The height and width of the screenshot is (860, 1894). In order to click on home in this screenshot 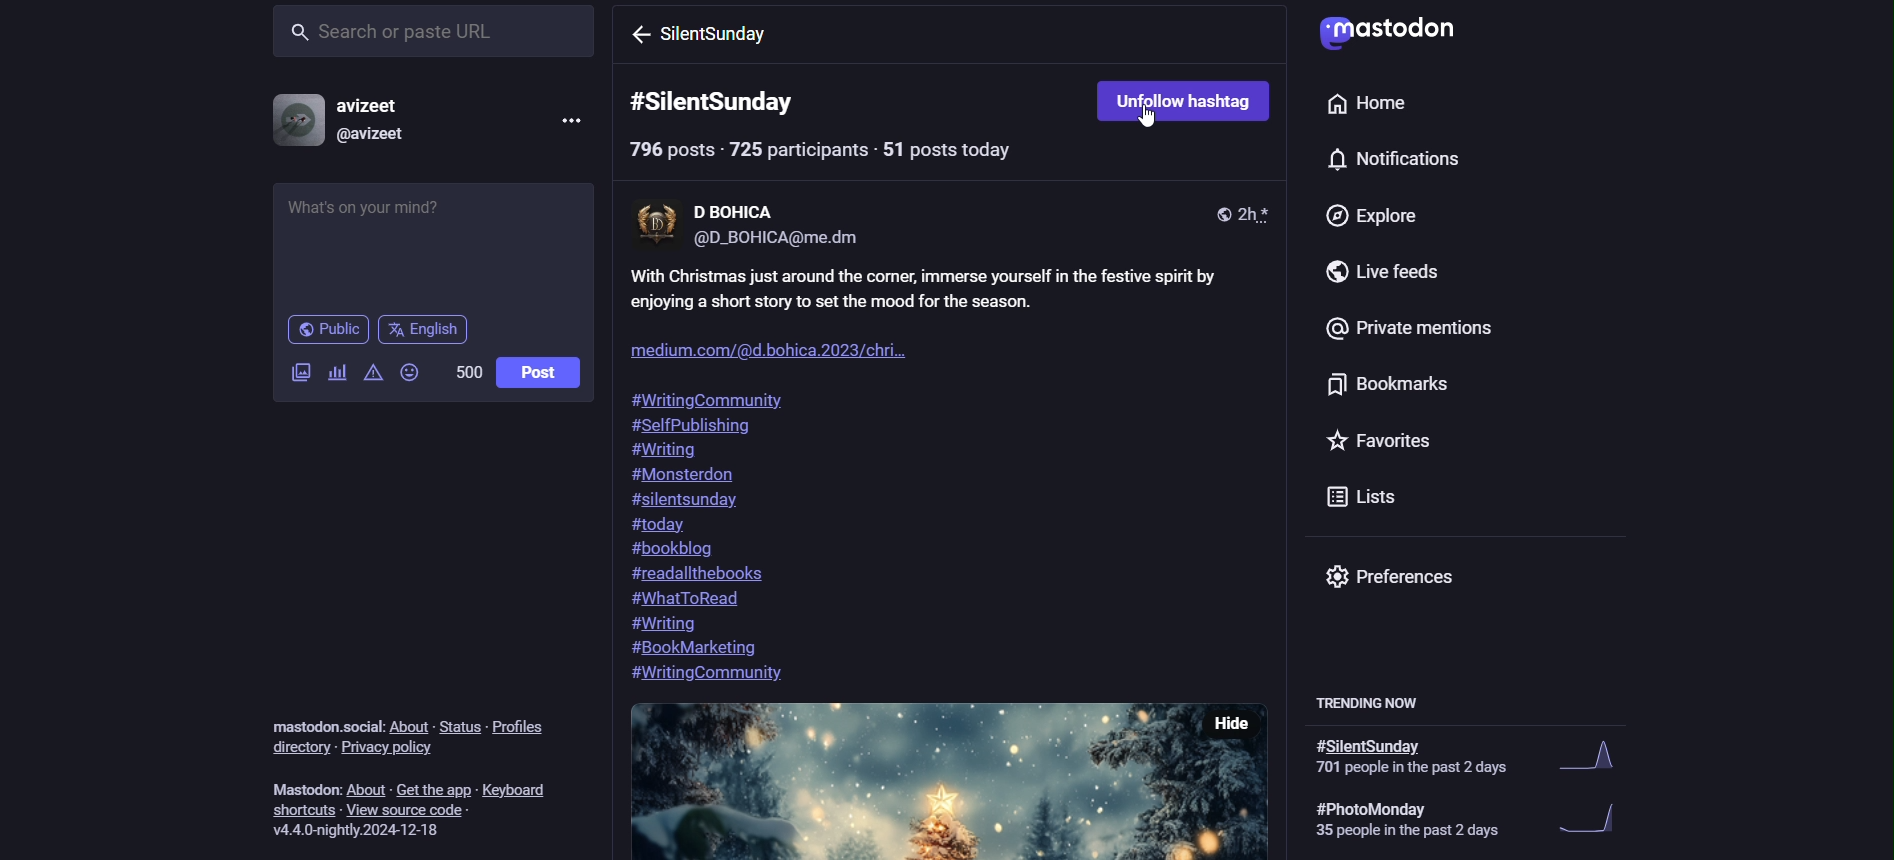, I will do `click(1359, 103)`.